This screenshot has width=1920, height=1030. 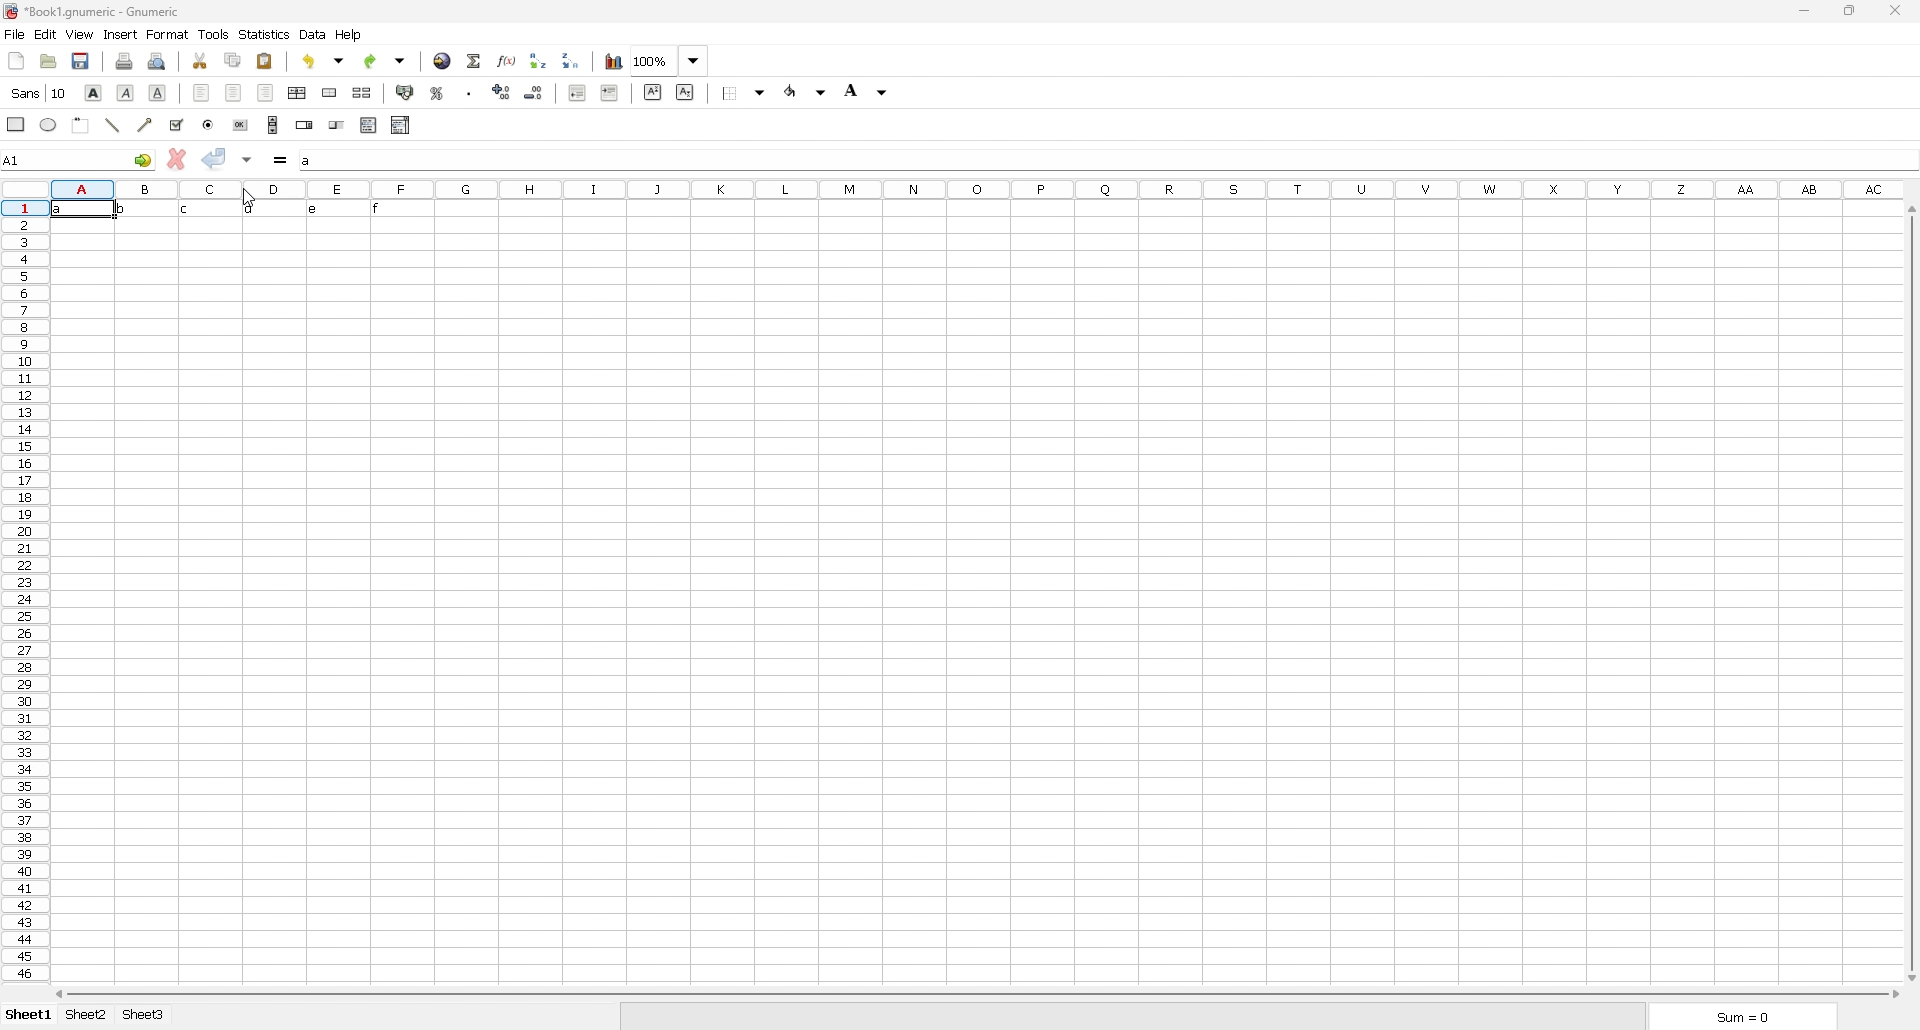 What do you see at coordinates (670, 61) in the screenshot?
I see `zoom` at bounding box center [670, 61].